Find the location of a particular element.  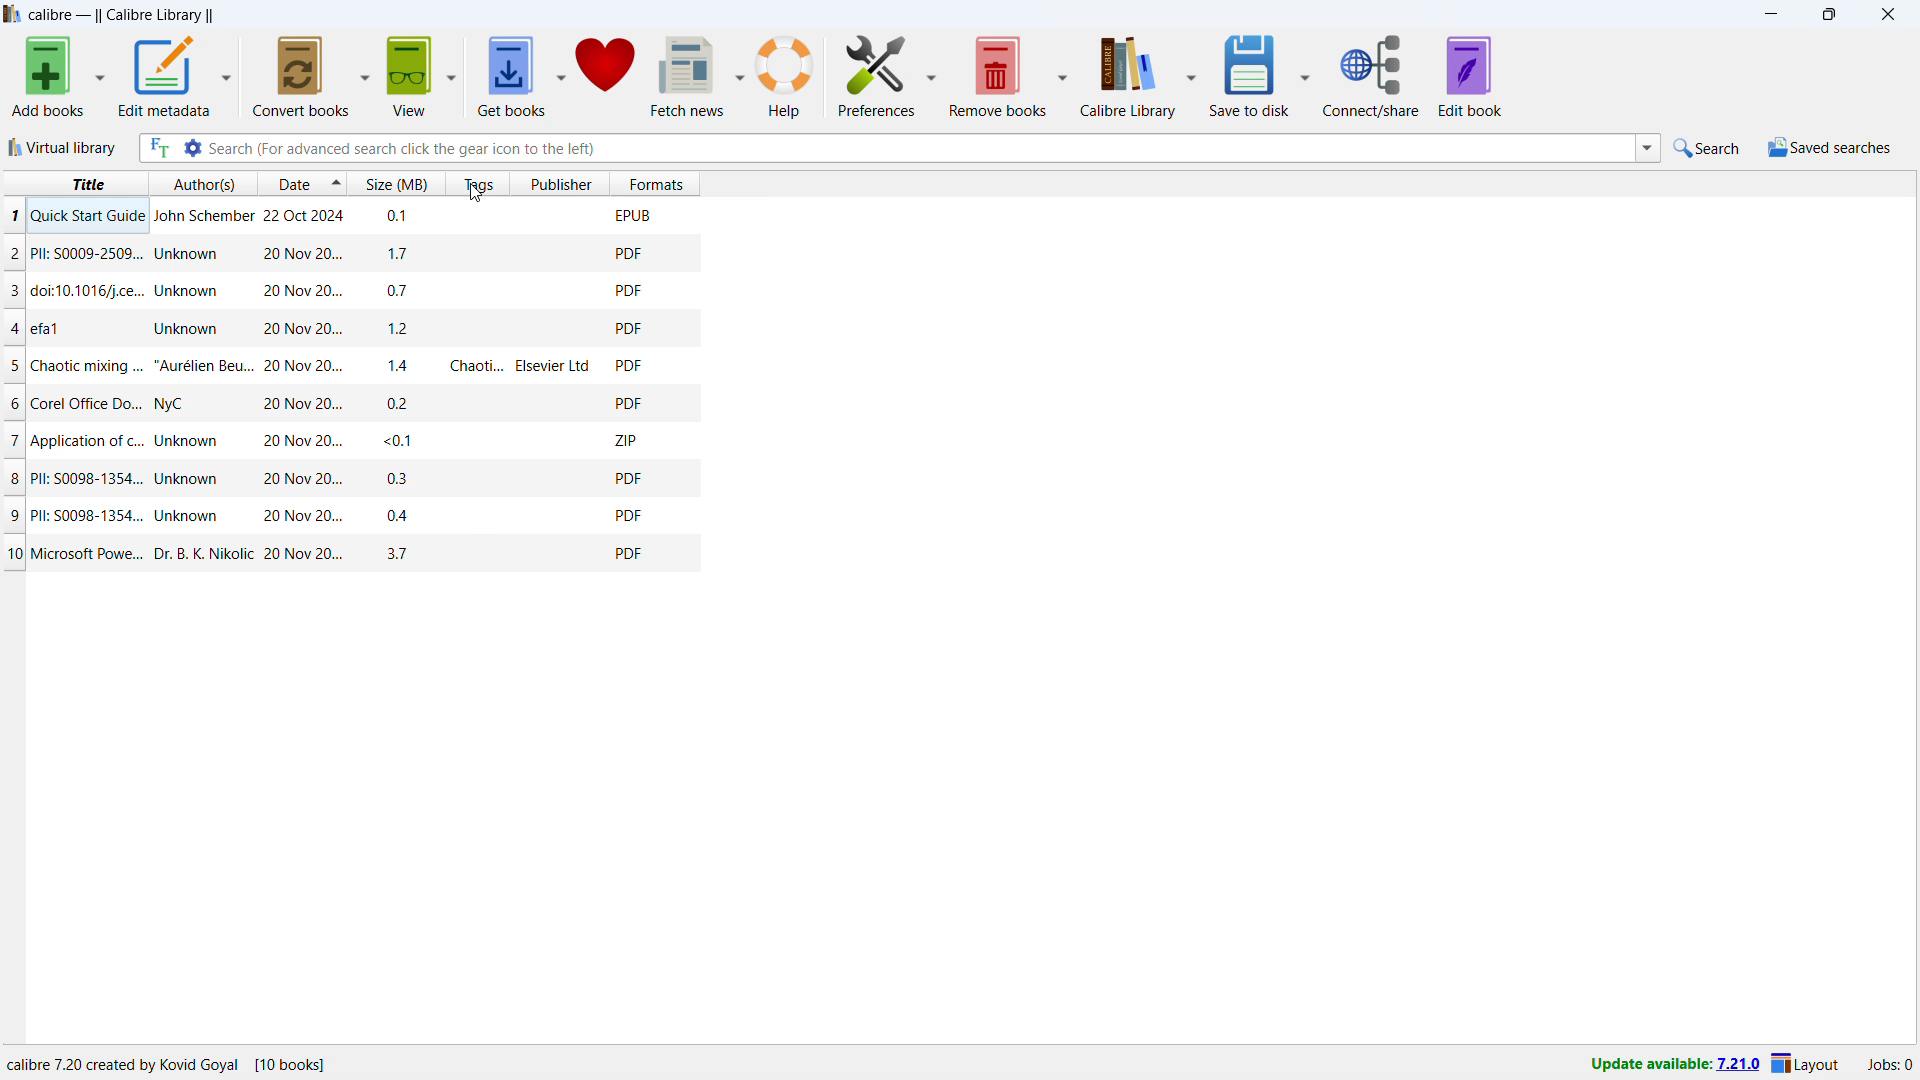

 is located at coordinates (787, 76).